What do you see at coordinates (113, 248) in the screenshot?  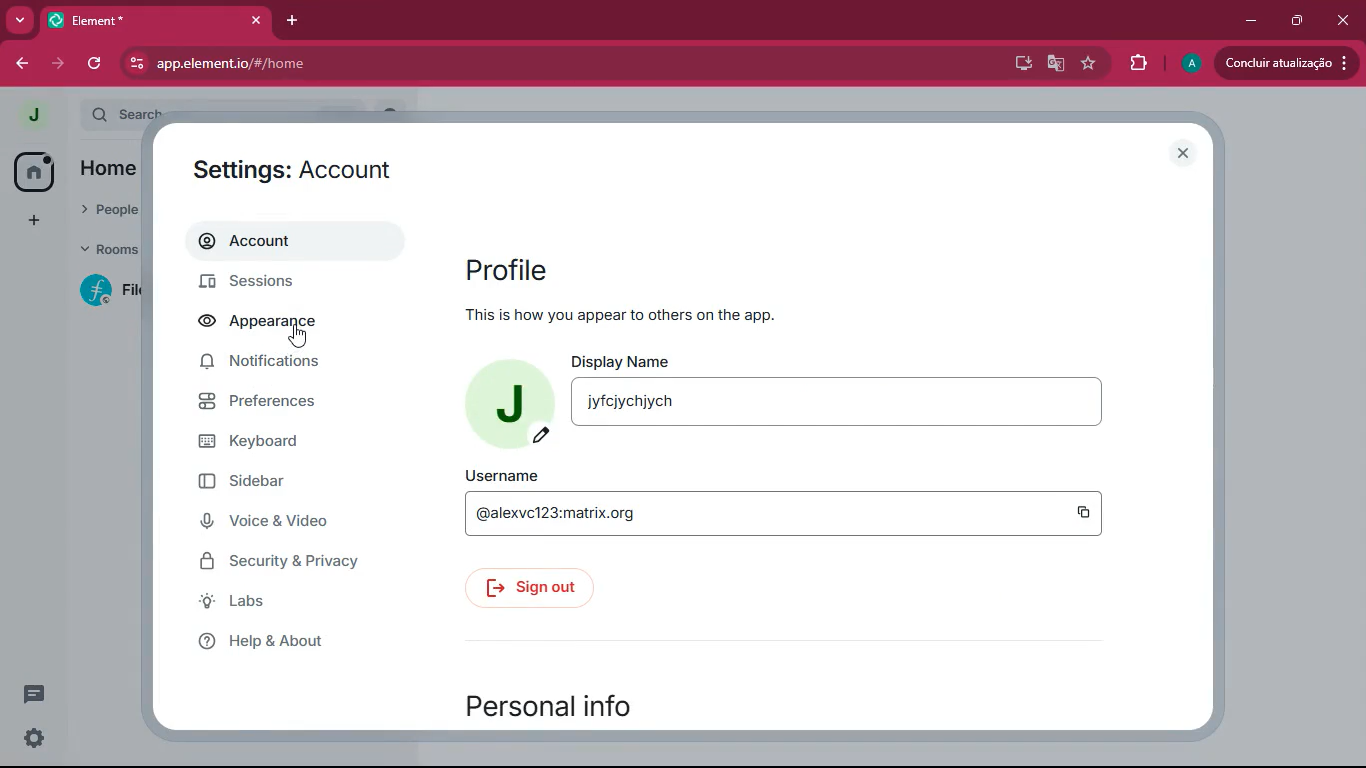 I see `rooms` at bounding box center [113, 248].